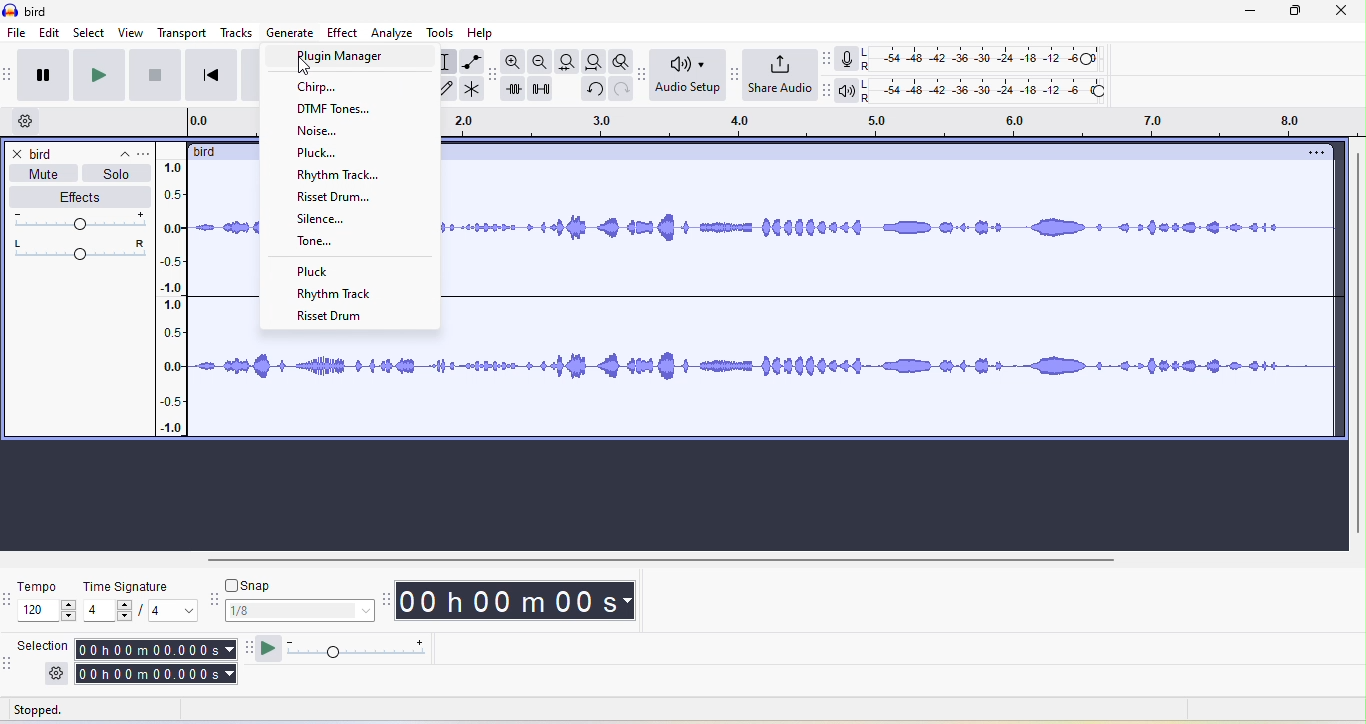 This screenshot has width=1366, height=724. Describe the element at coordinates (18, 153) in the screenshot. I see `close` at that location.